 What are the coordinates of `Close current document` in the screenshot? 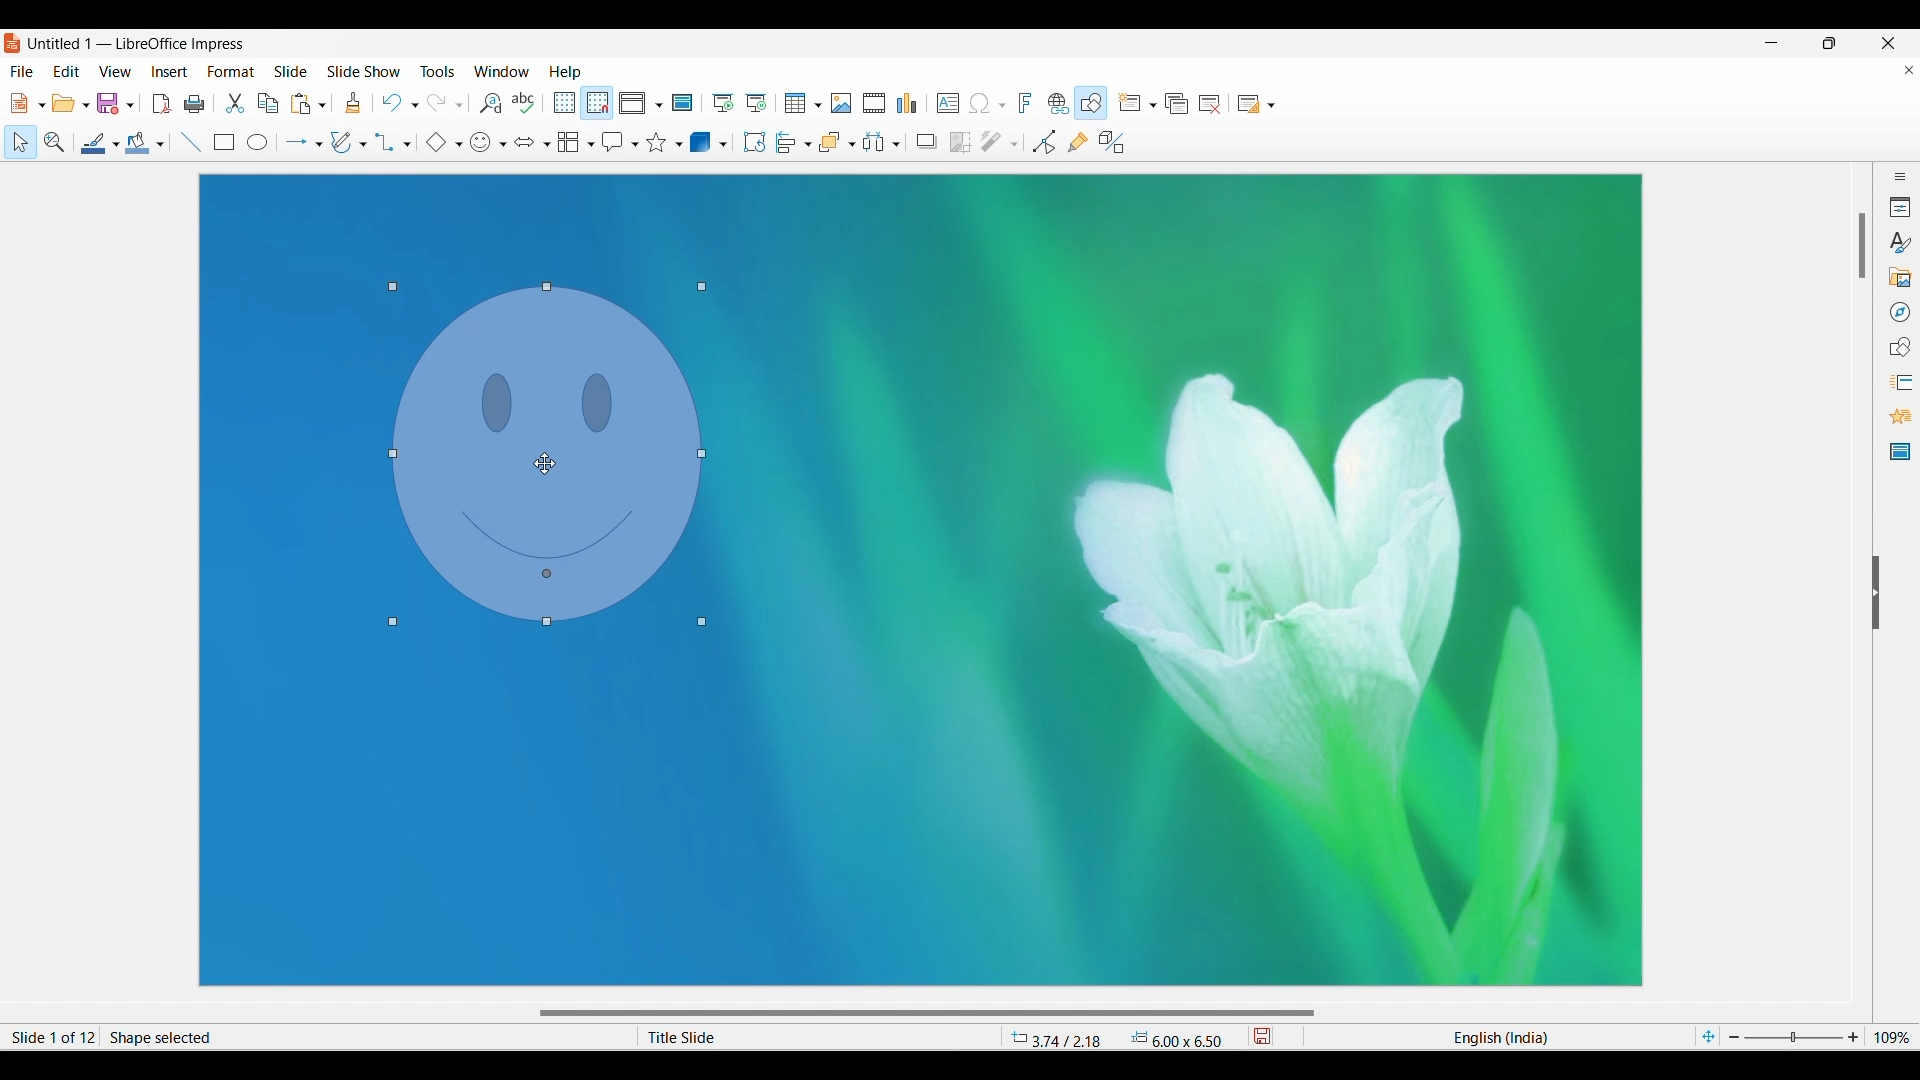 It's located at (1909, 70).